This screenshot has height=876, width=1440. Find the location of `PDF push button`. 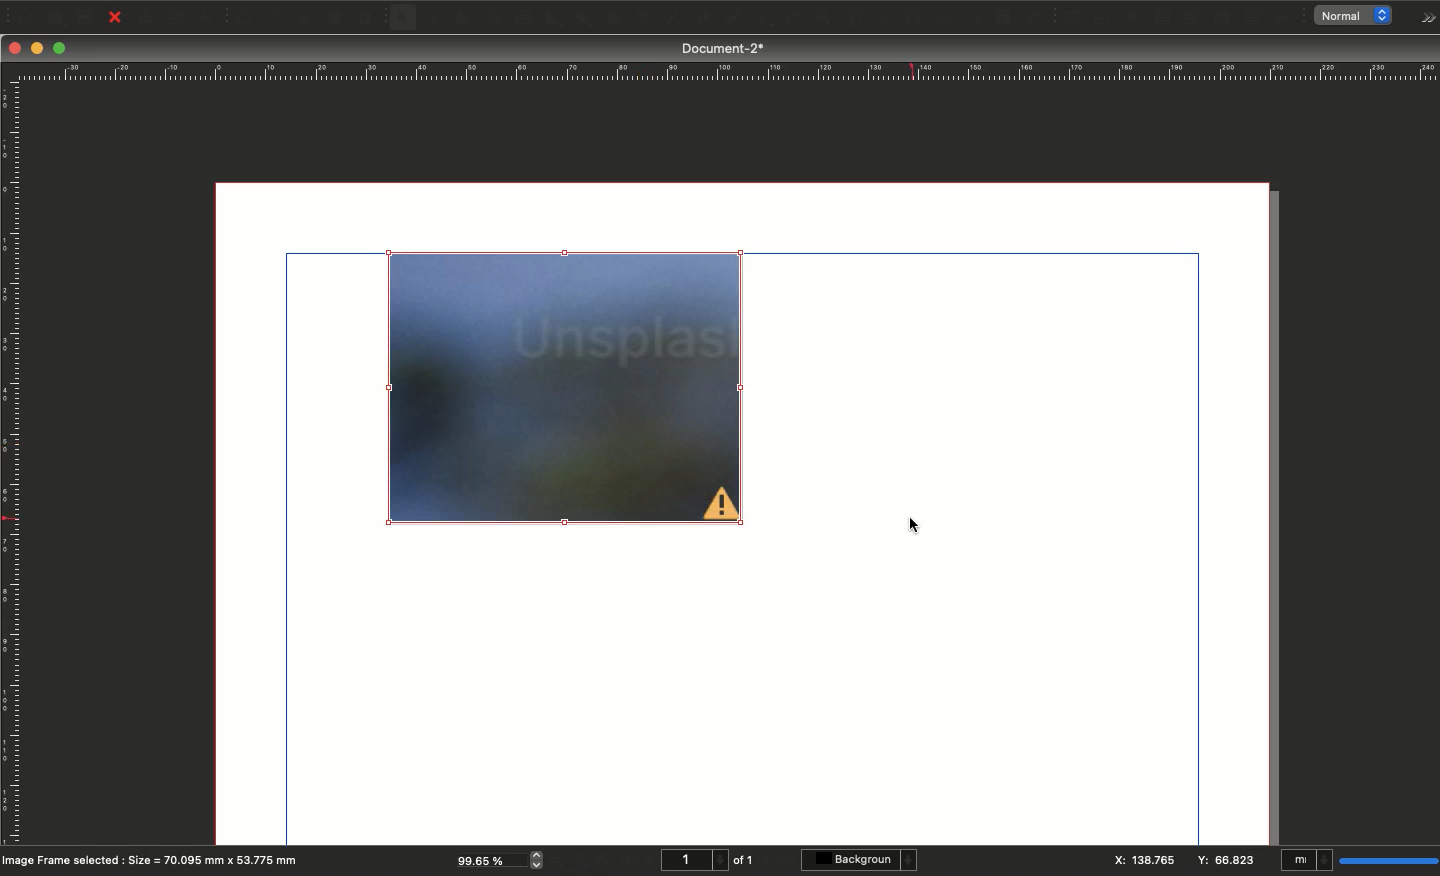

PDF push button is located at coordinates (1070, 17).